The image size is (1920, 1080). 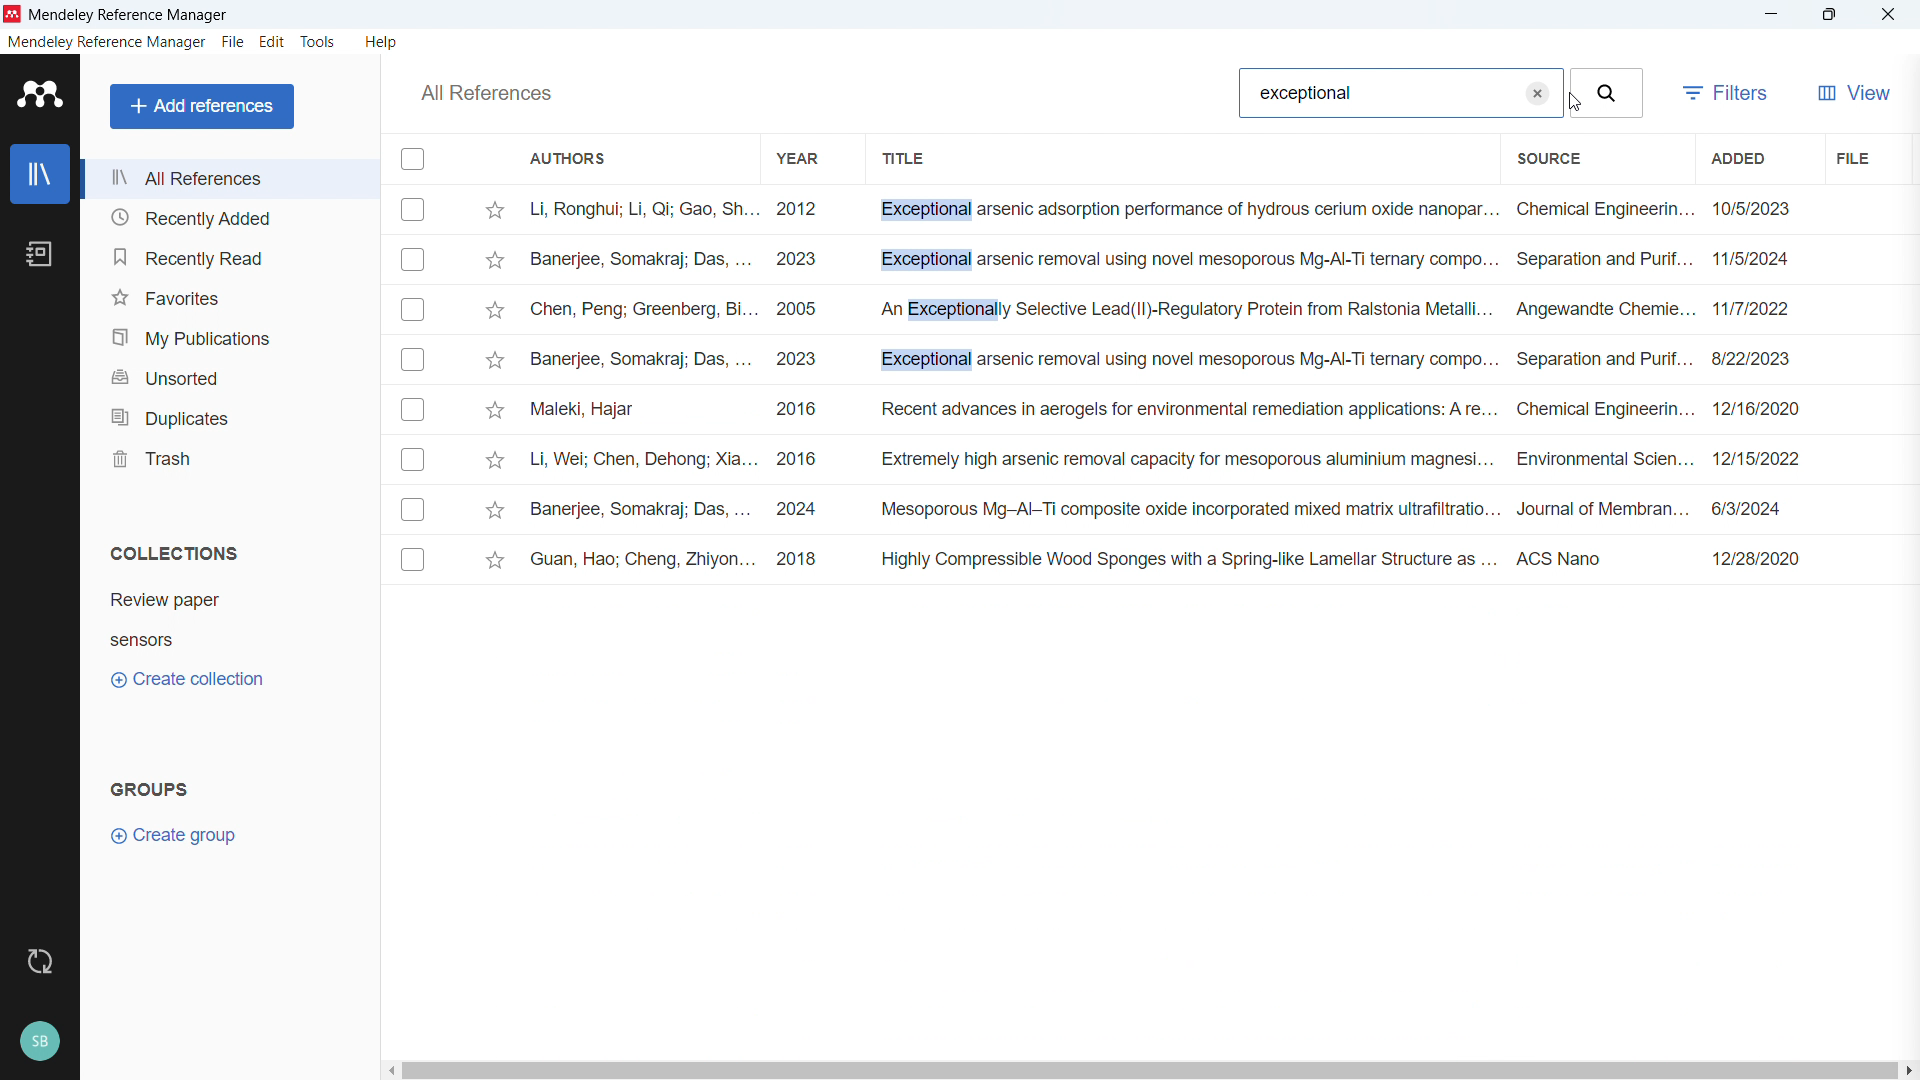 I want to click on logo, so click(x=40, y=93).